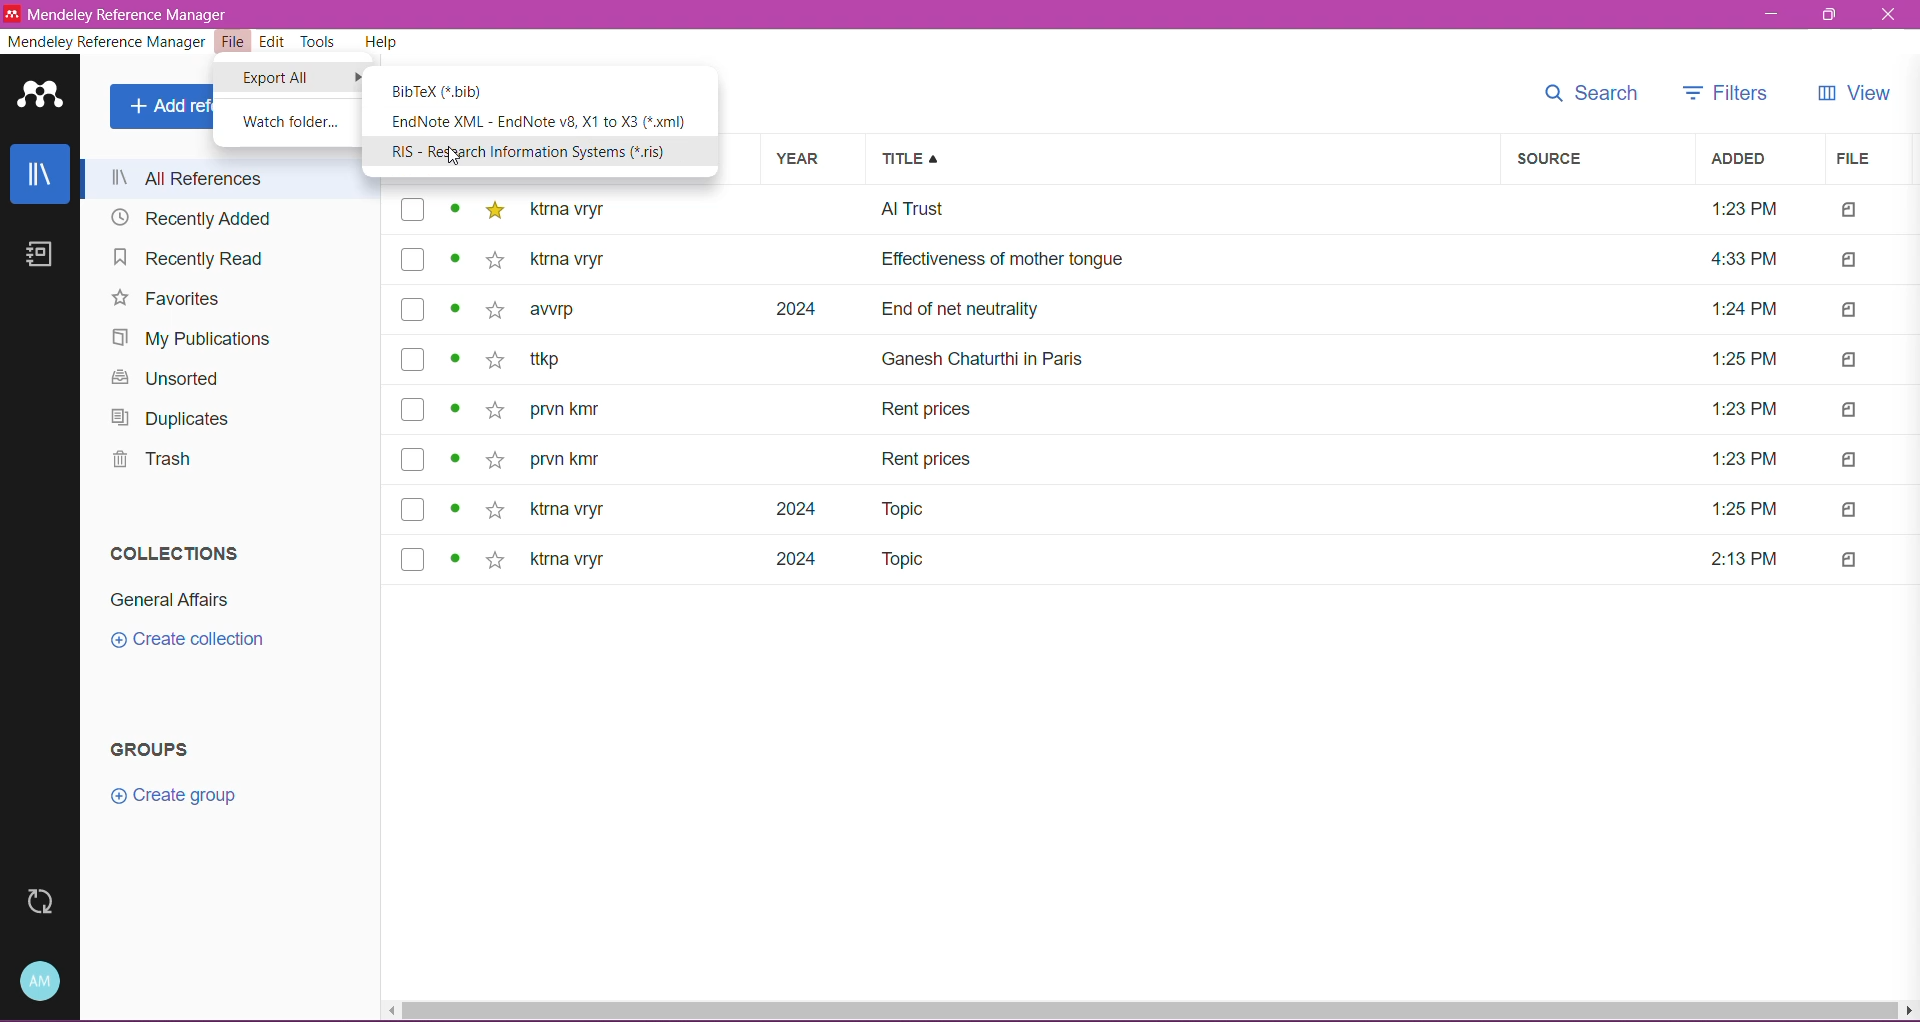  I want to click on ktrna vryr Effectiveness of mother tongue 4:33 PM, so click(1164, 259).